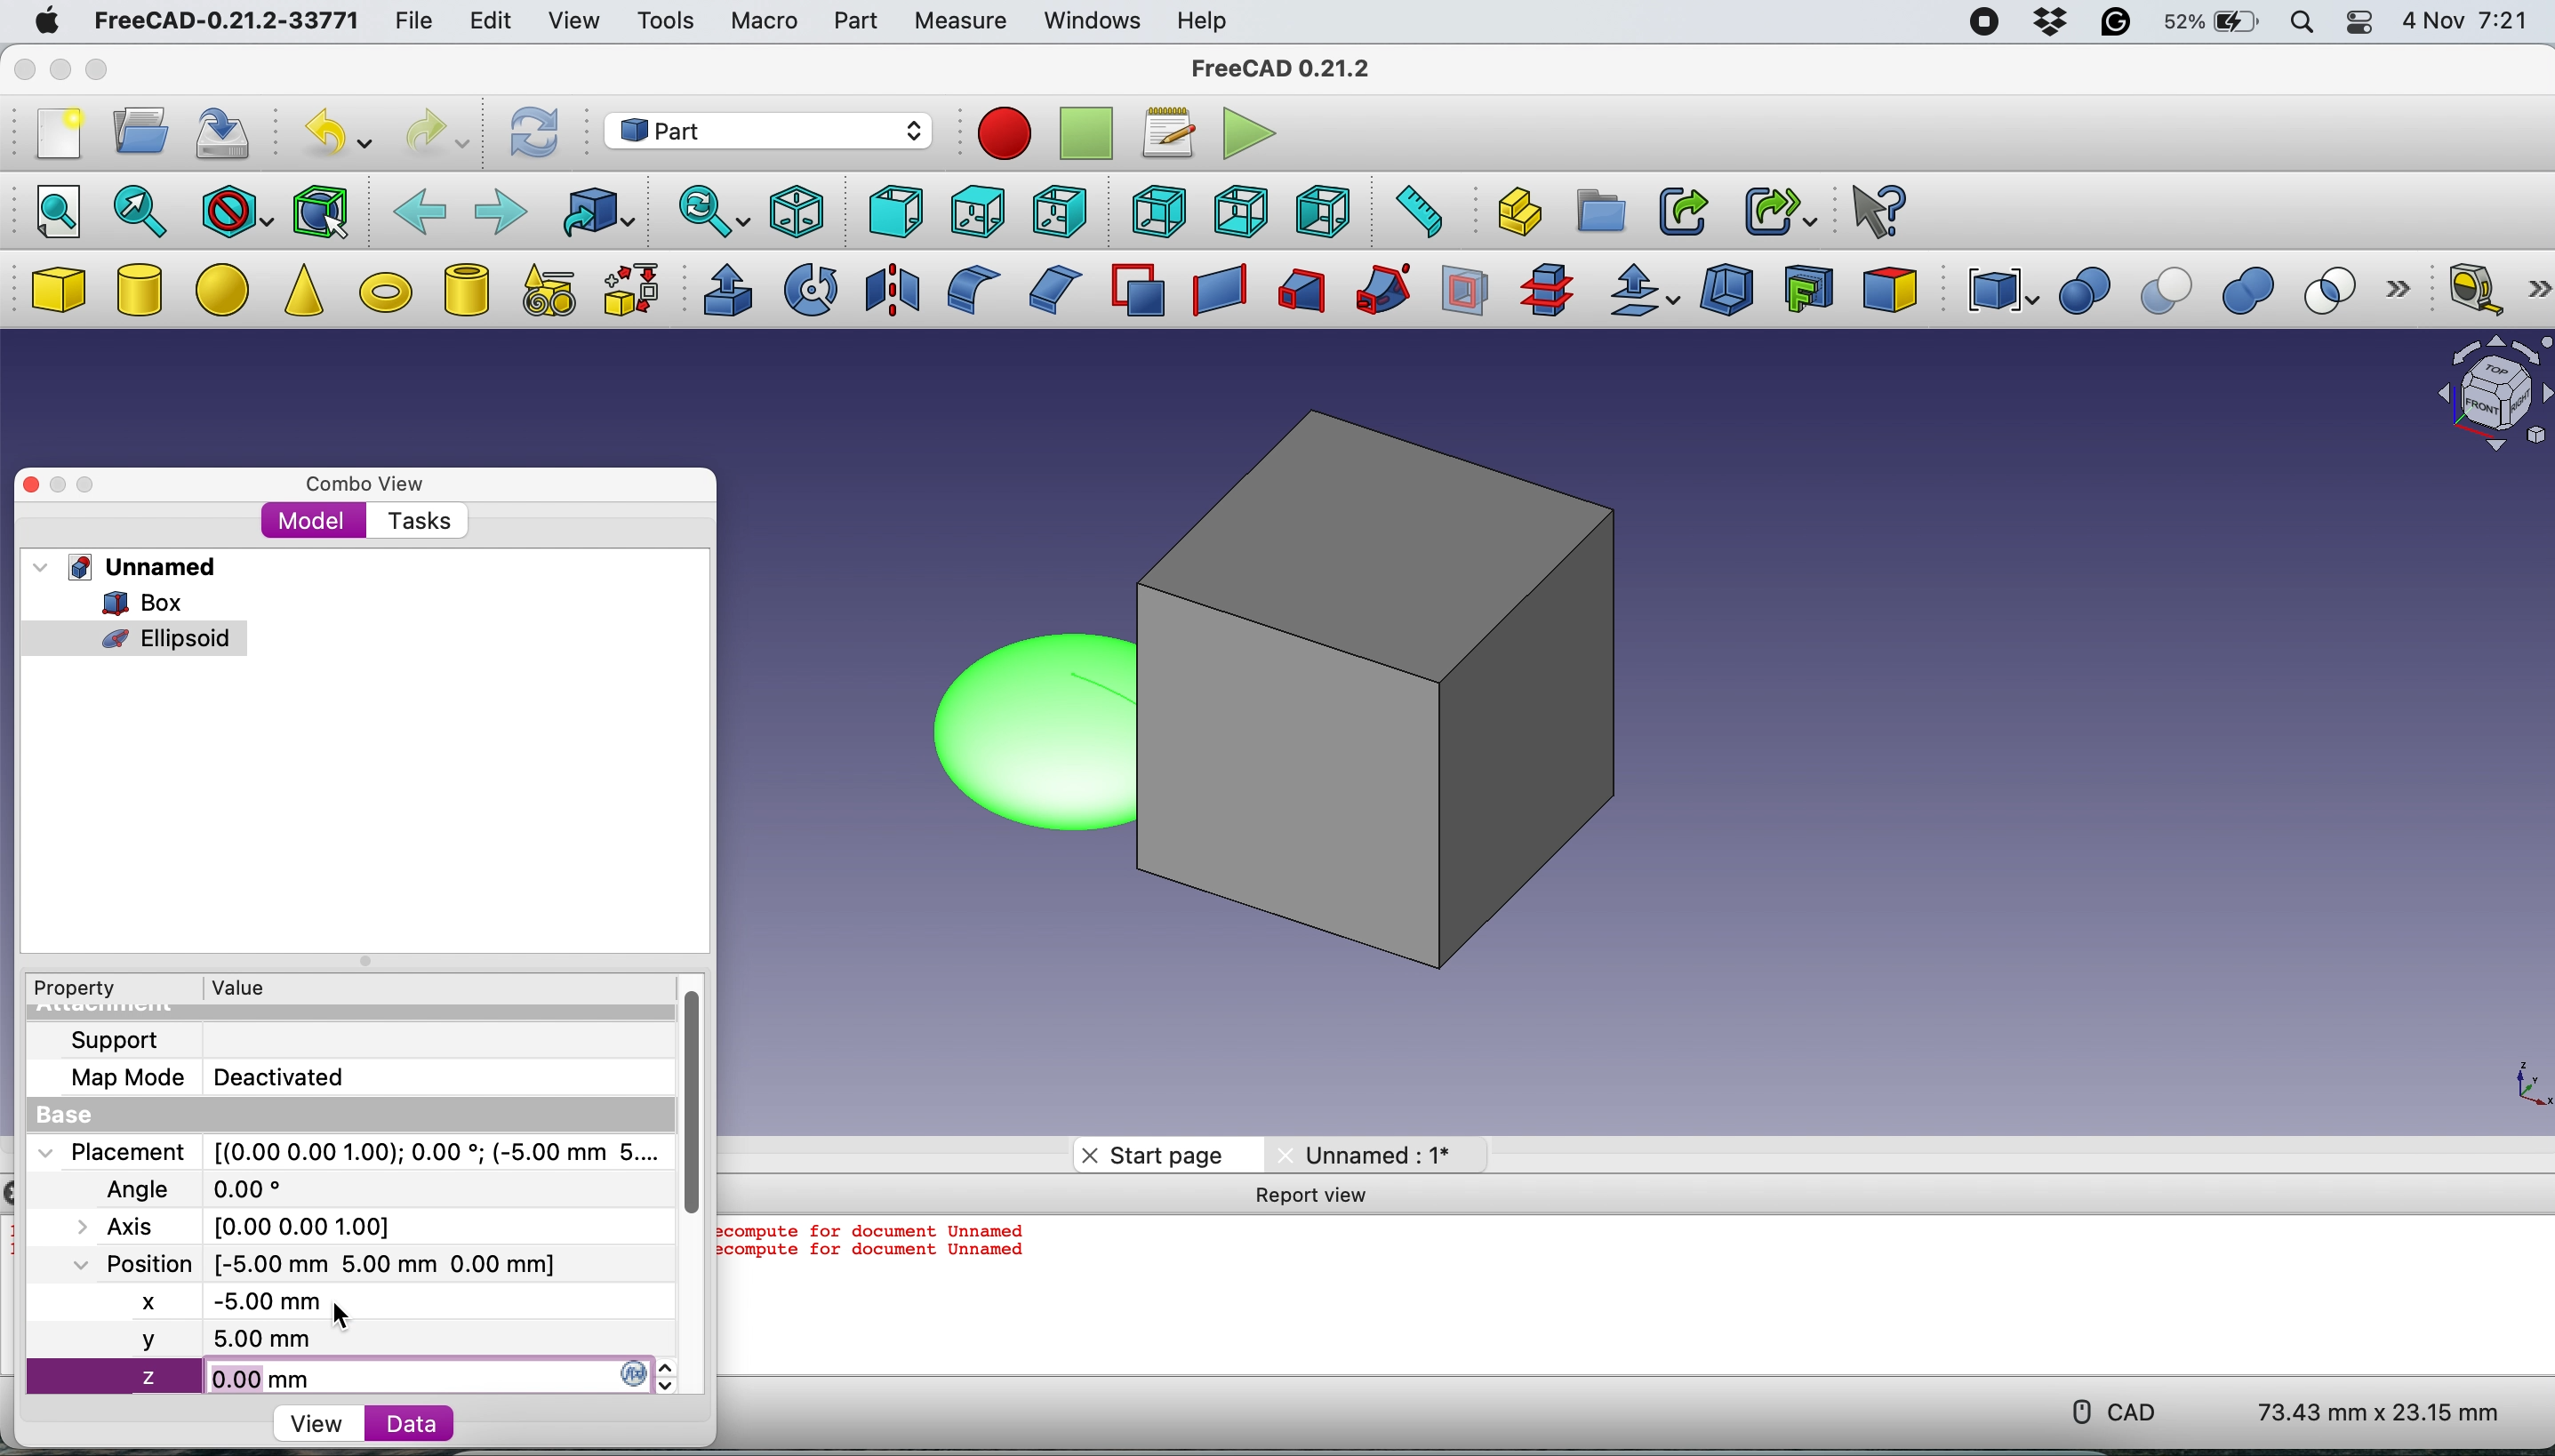 This screenshot has height=1456, width=2555. Describe the element at coordinates (1242, 213) in the screenshot. I see `bottom` at that location.